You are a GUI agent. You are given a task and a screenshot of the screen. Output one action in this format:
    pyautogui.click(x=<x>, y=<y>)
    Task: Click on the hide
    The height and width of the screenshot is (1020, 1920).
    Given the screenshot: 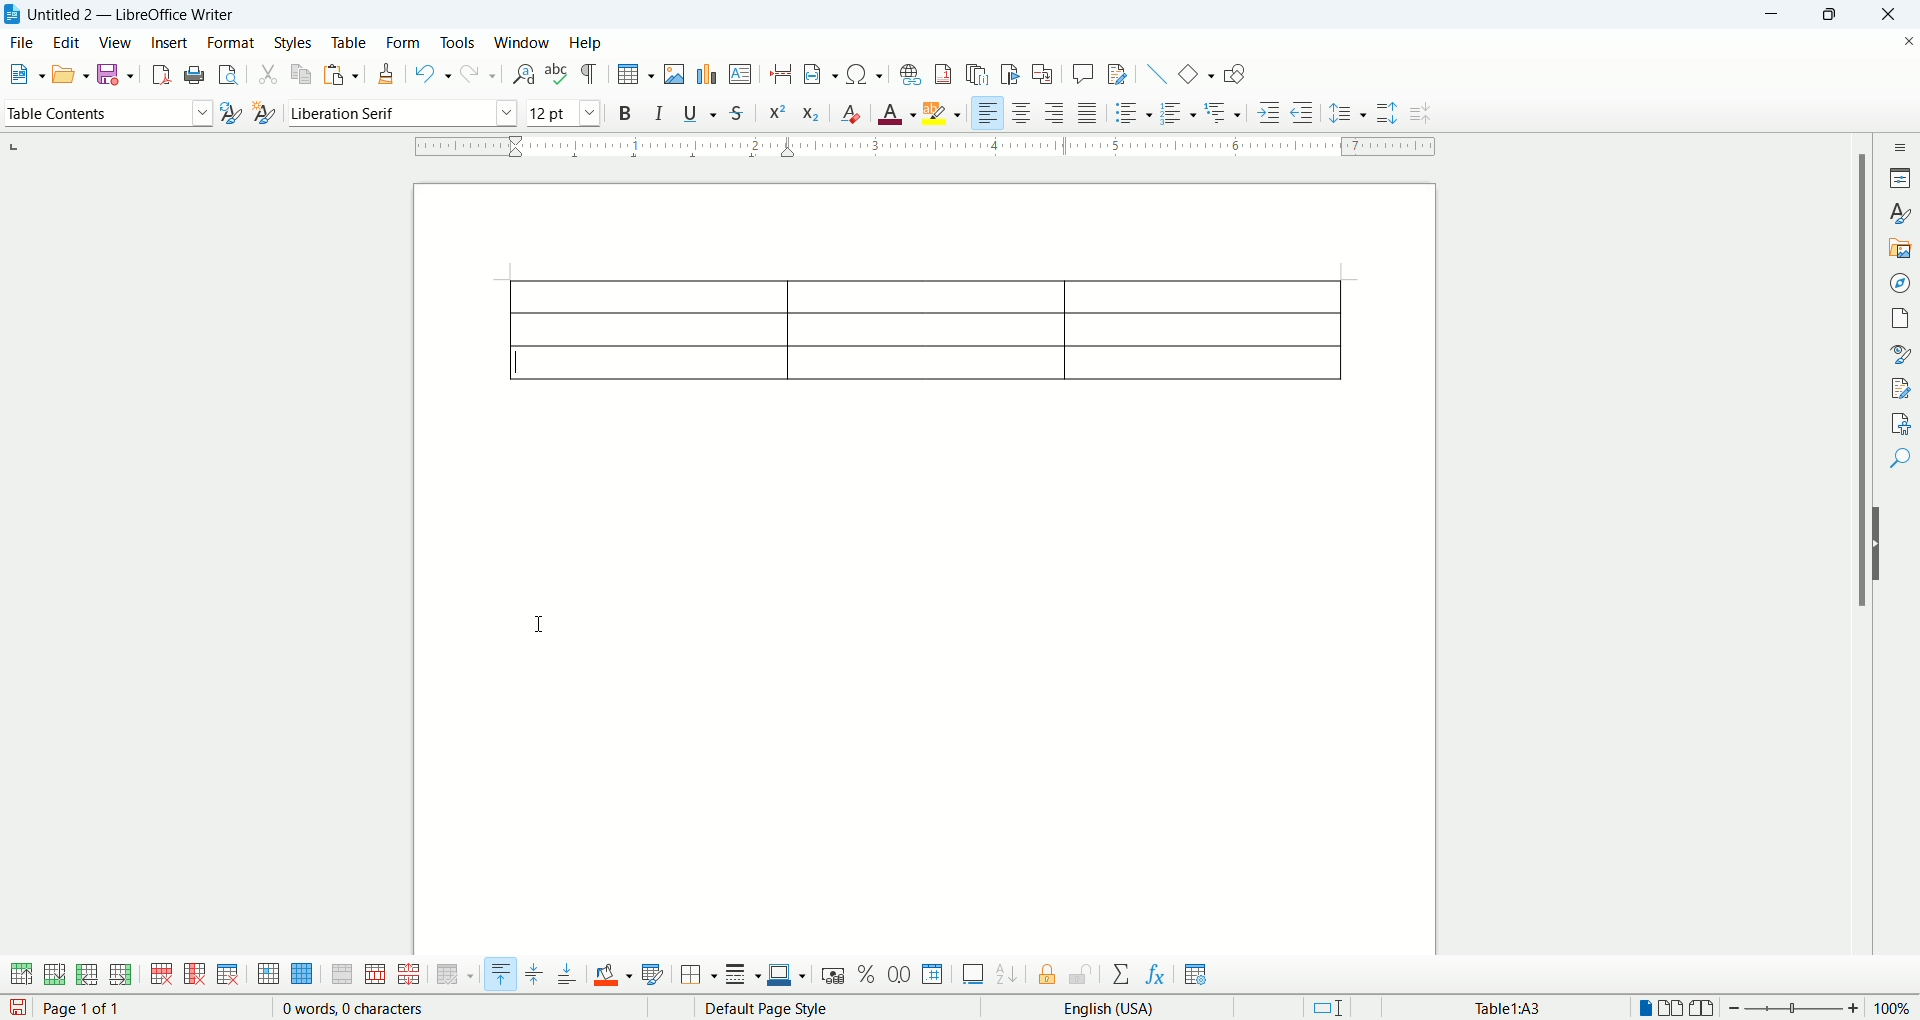 What is the action you would take?
    pyautogui.click(x=1882, y=567)
    